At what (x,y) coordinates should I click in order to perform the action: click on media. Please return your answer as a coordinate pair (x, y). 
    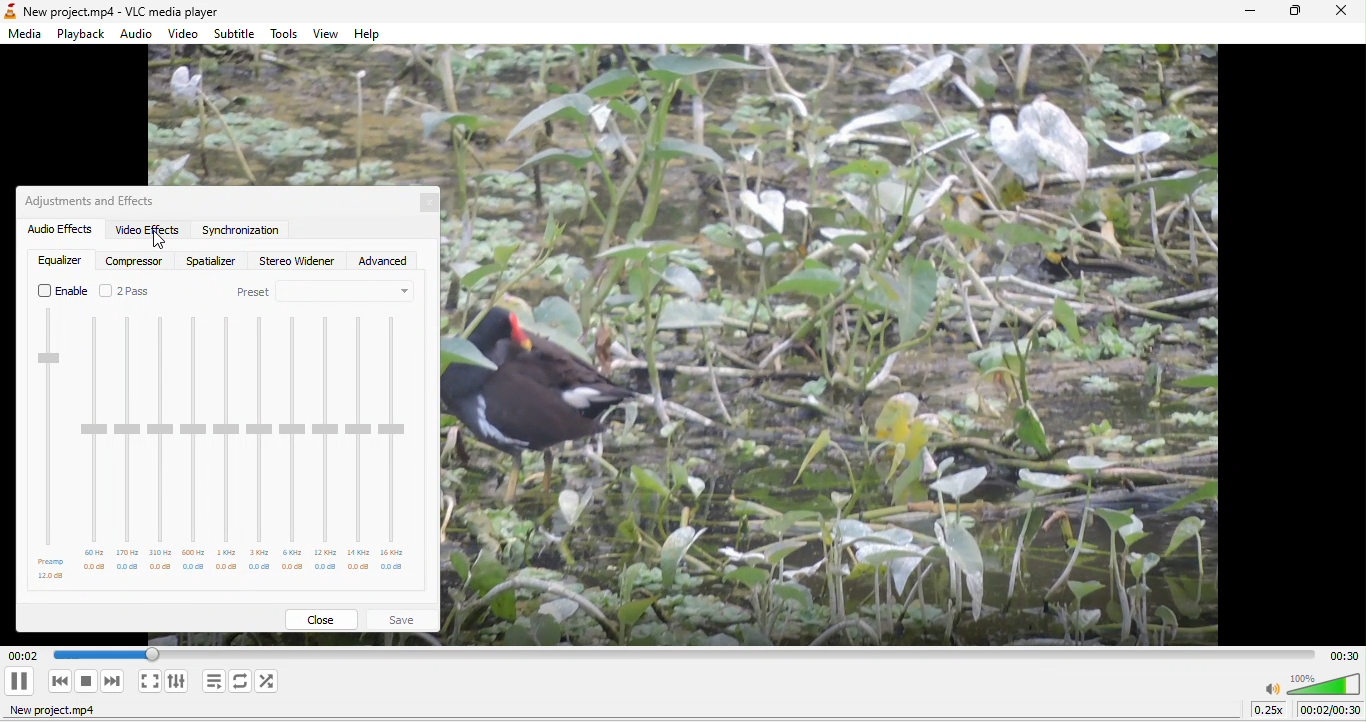
    Looking at the image, I should click on (28, 34).